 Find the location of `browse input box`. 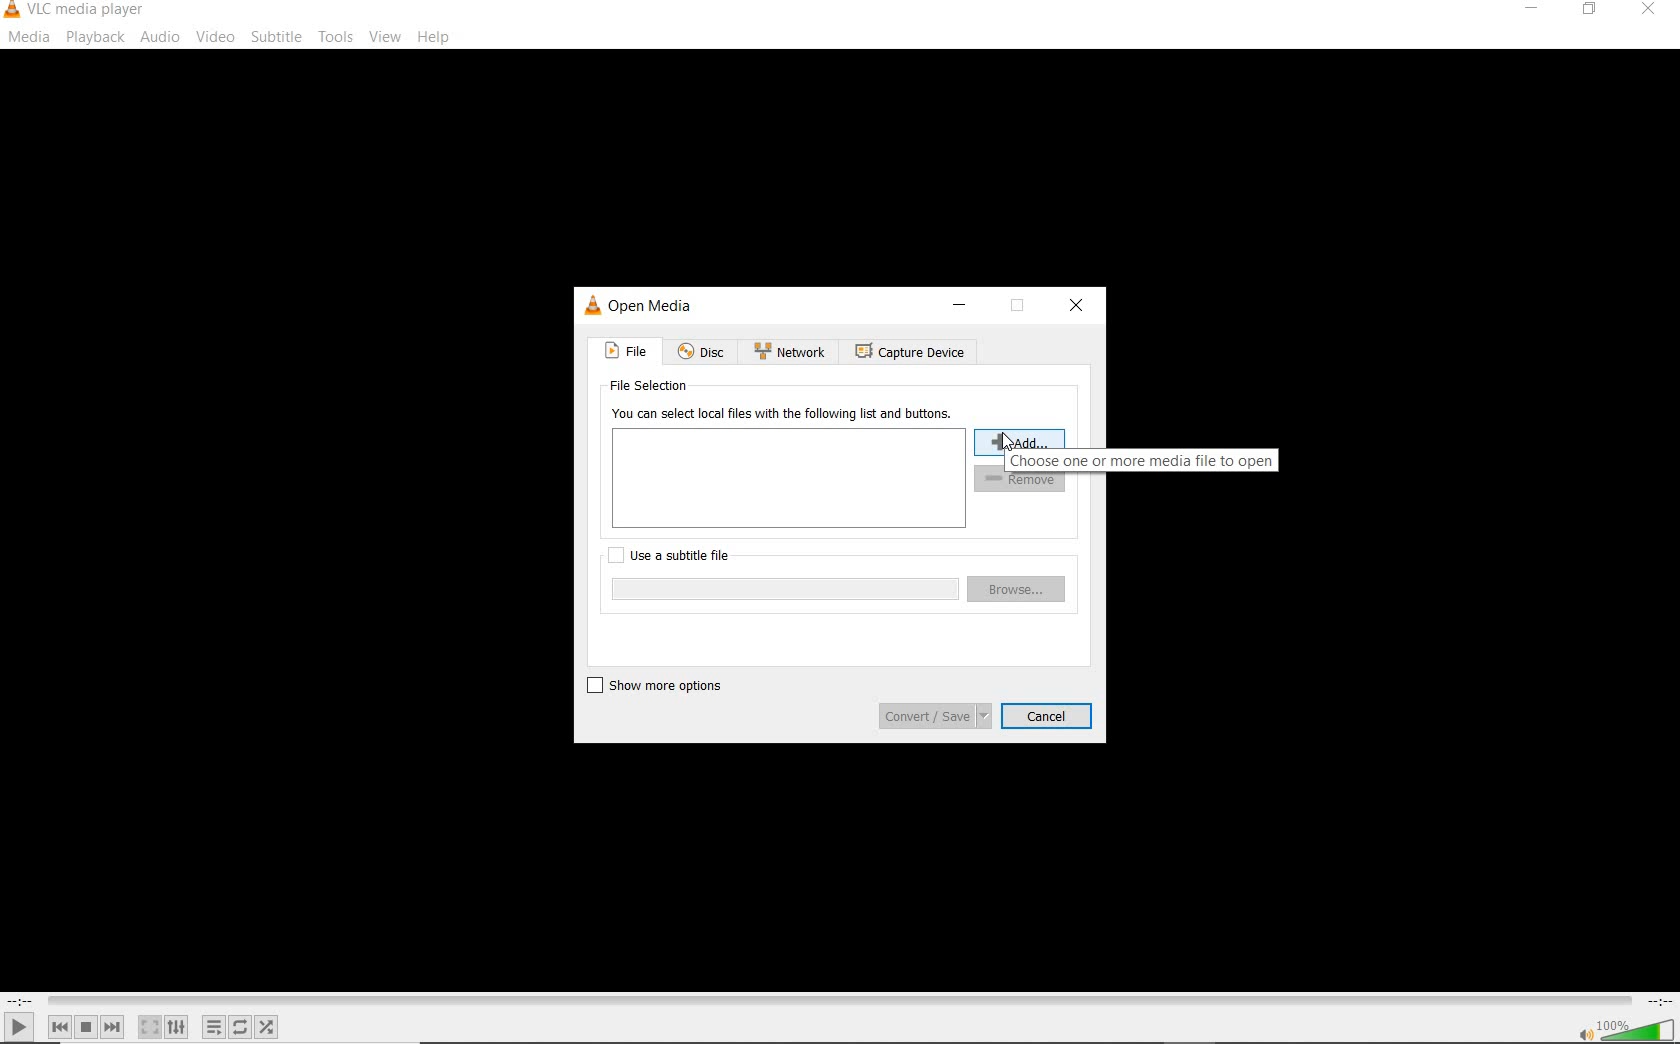

browse input box is located at coordinates (782, 589).